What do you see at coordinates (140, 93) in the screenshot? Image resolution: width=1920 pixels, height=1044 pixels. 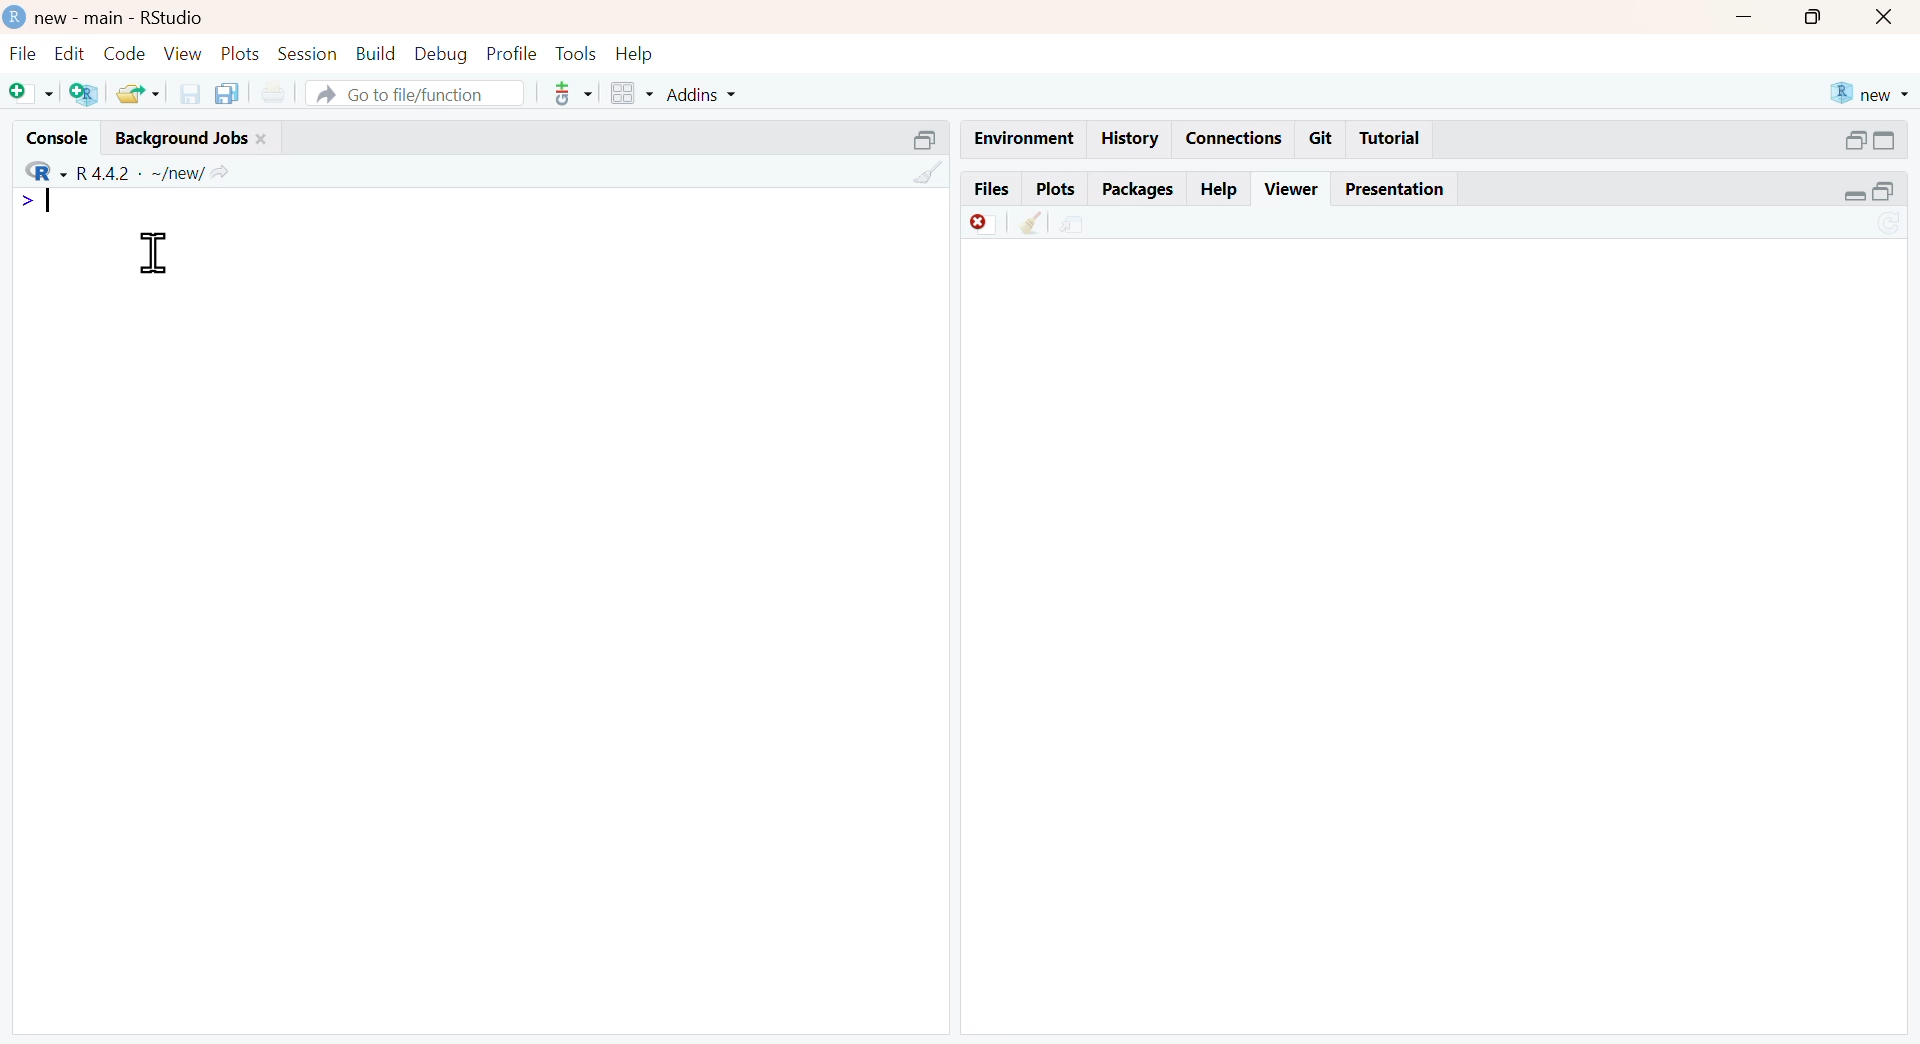 I see `share folder as` at bounding box center [140, 93].